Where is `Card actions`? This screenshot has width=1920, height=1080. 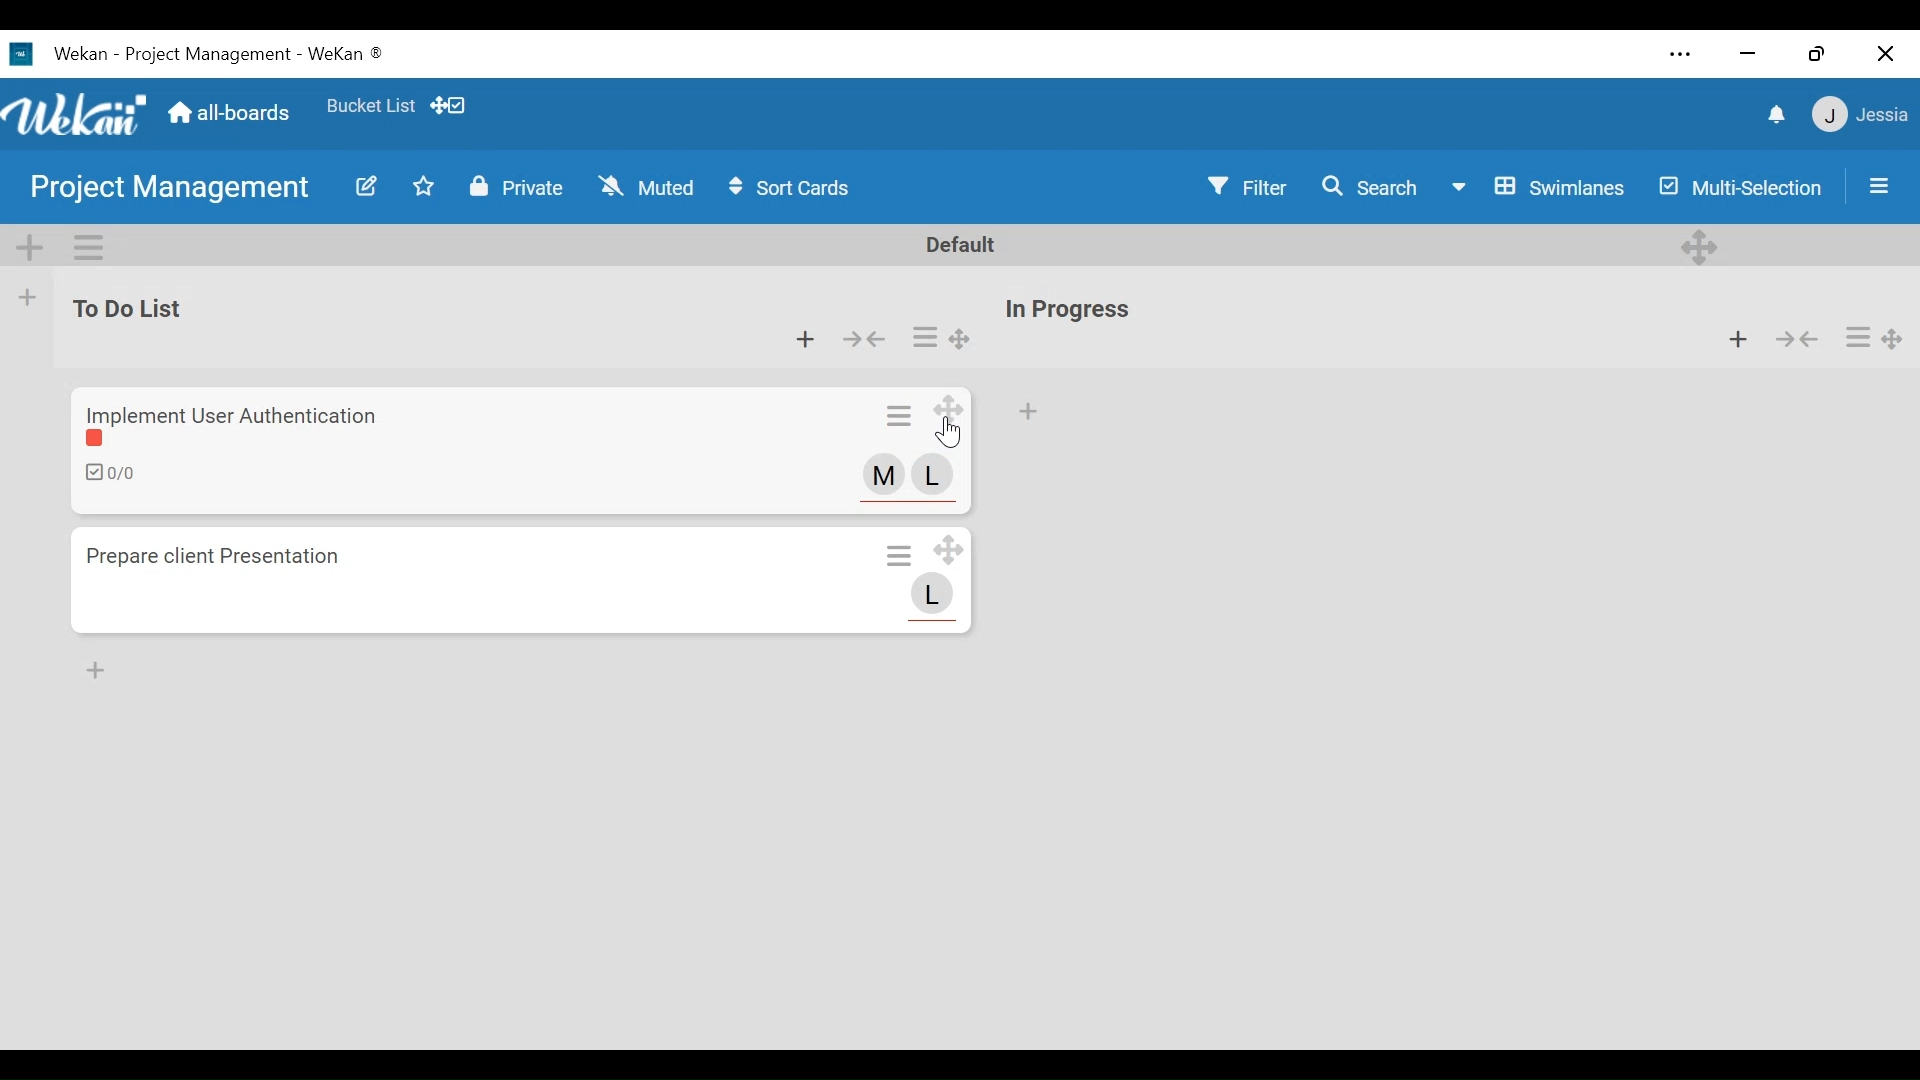
Card actions is located at coordinates (897, 554).